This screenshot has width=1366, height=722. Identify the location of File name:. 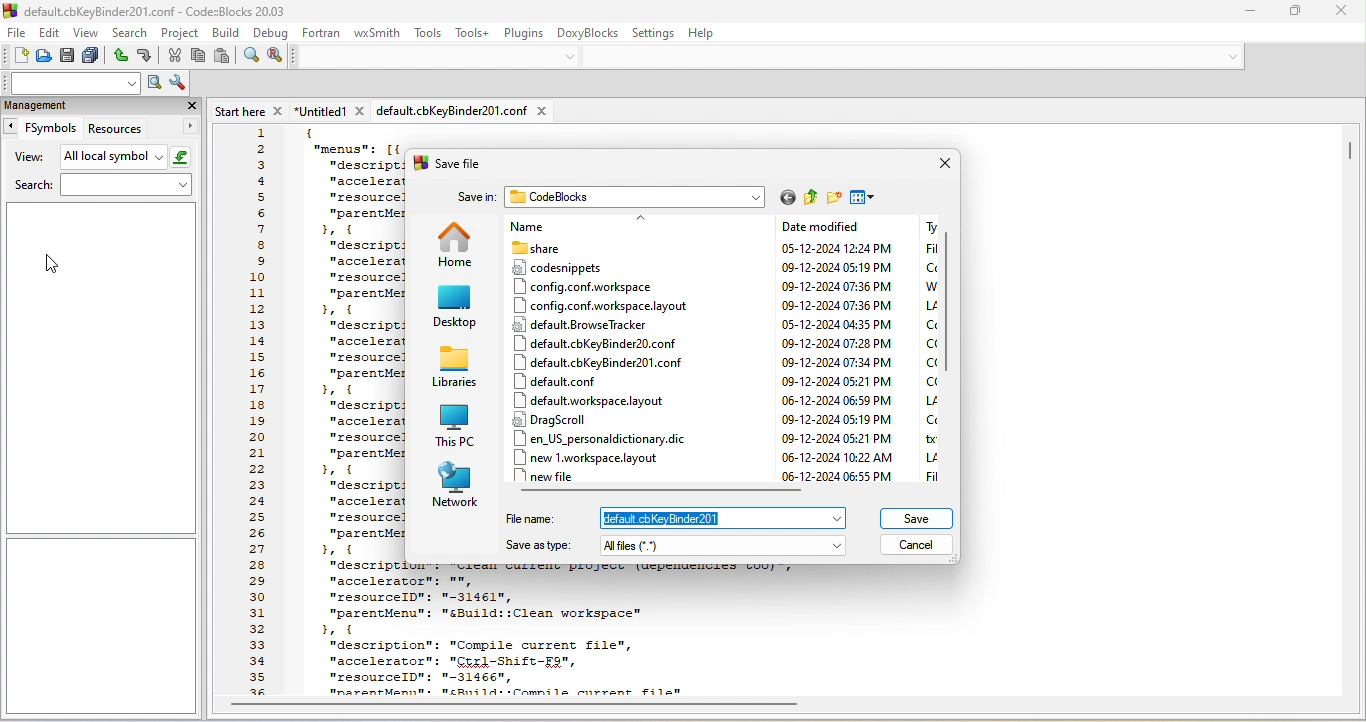
(530, 518).